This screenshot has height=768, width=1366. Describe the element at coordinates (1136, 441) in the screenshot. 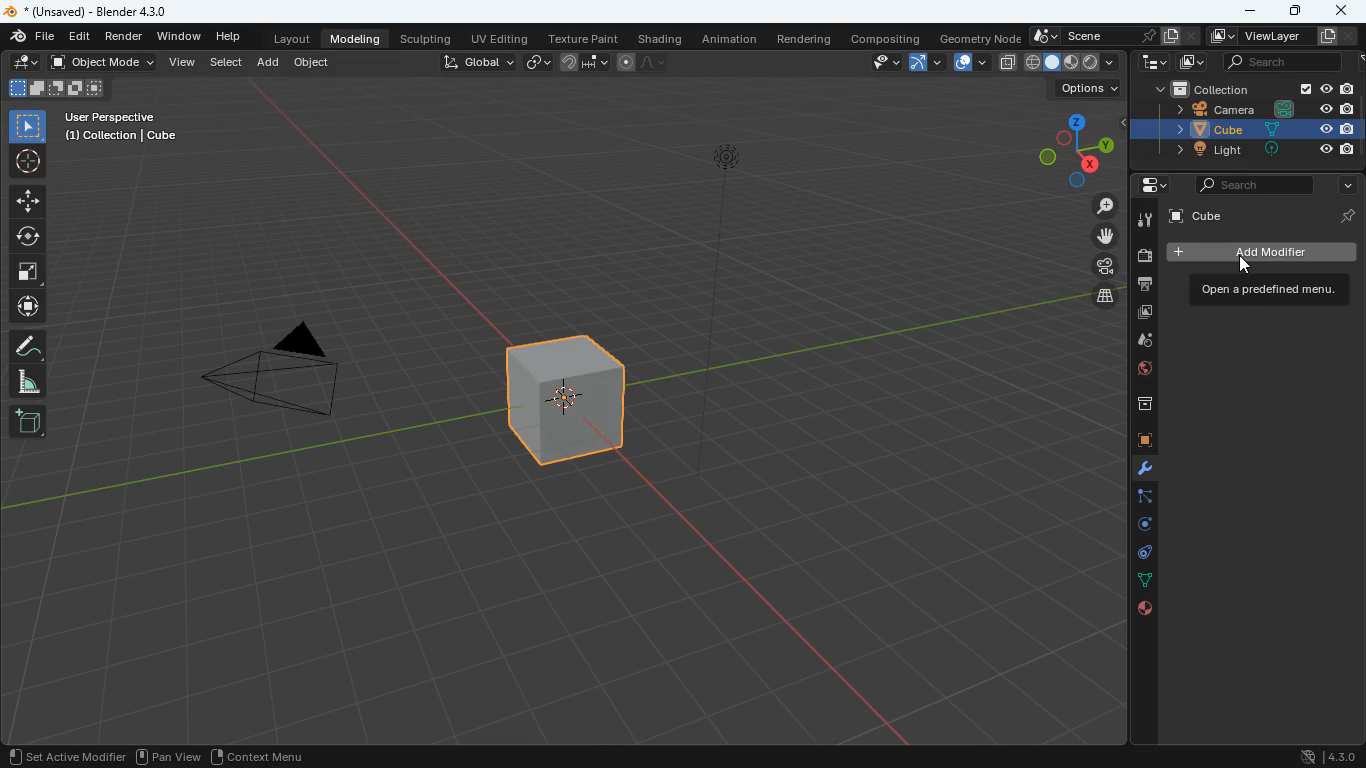

I see `cube` at that location.